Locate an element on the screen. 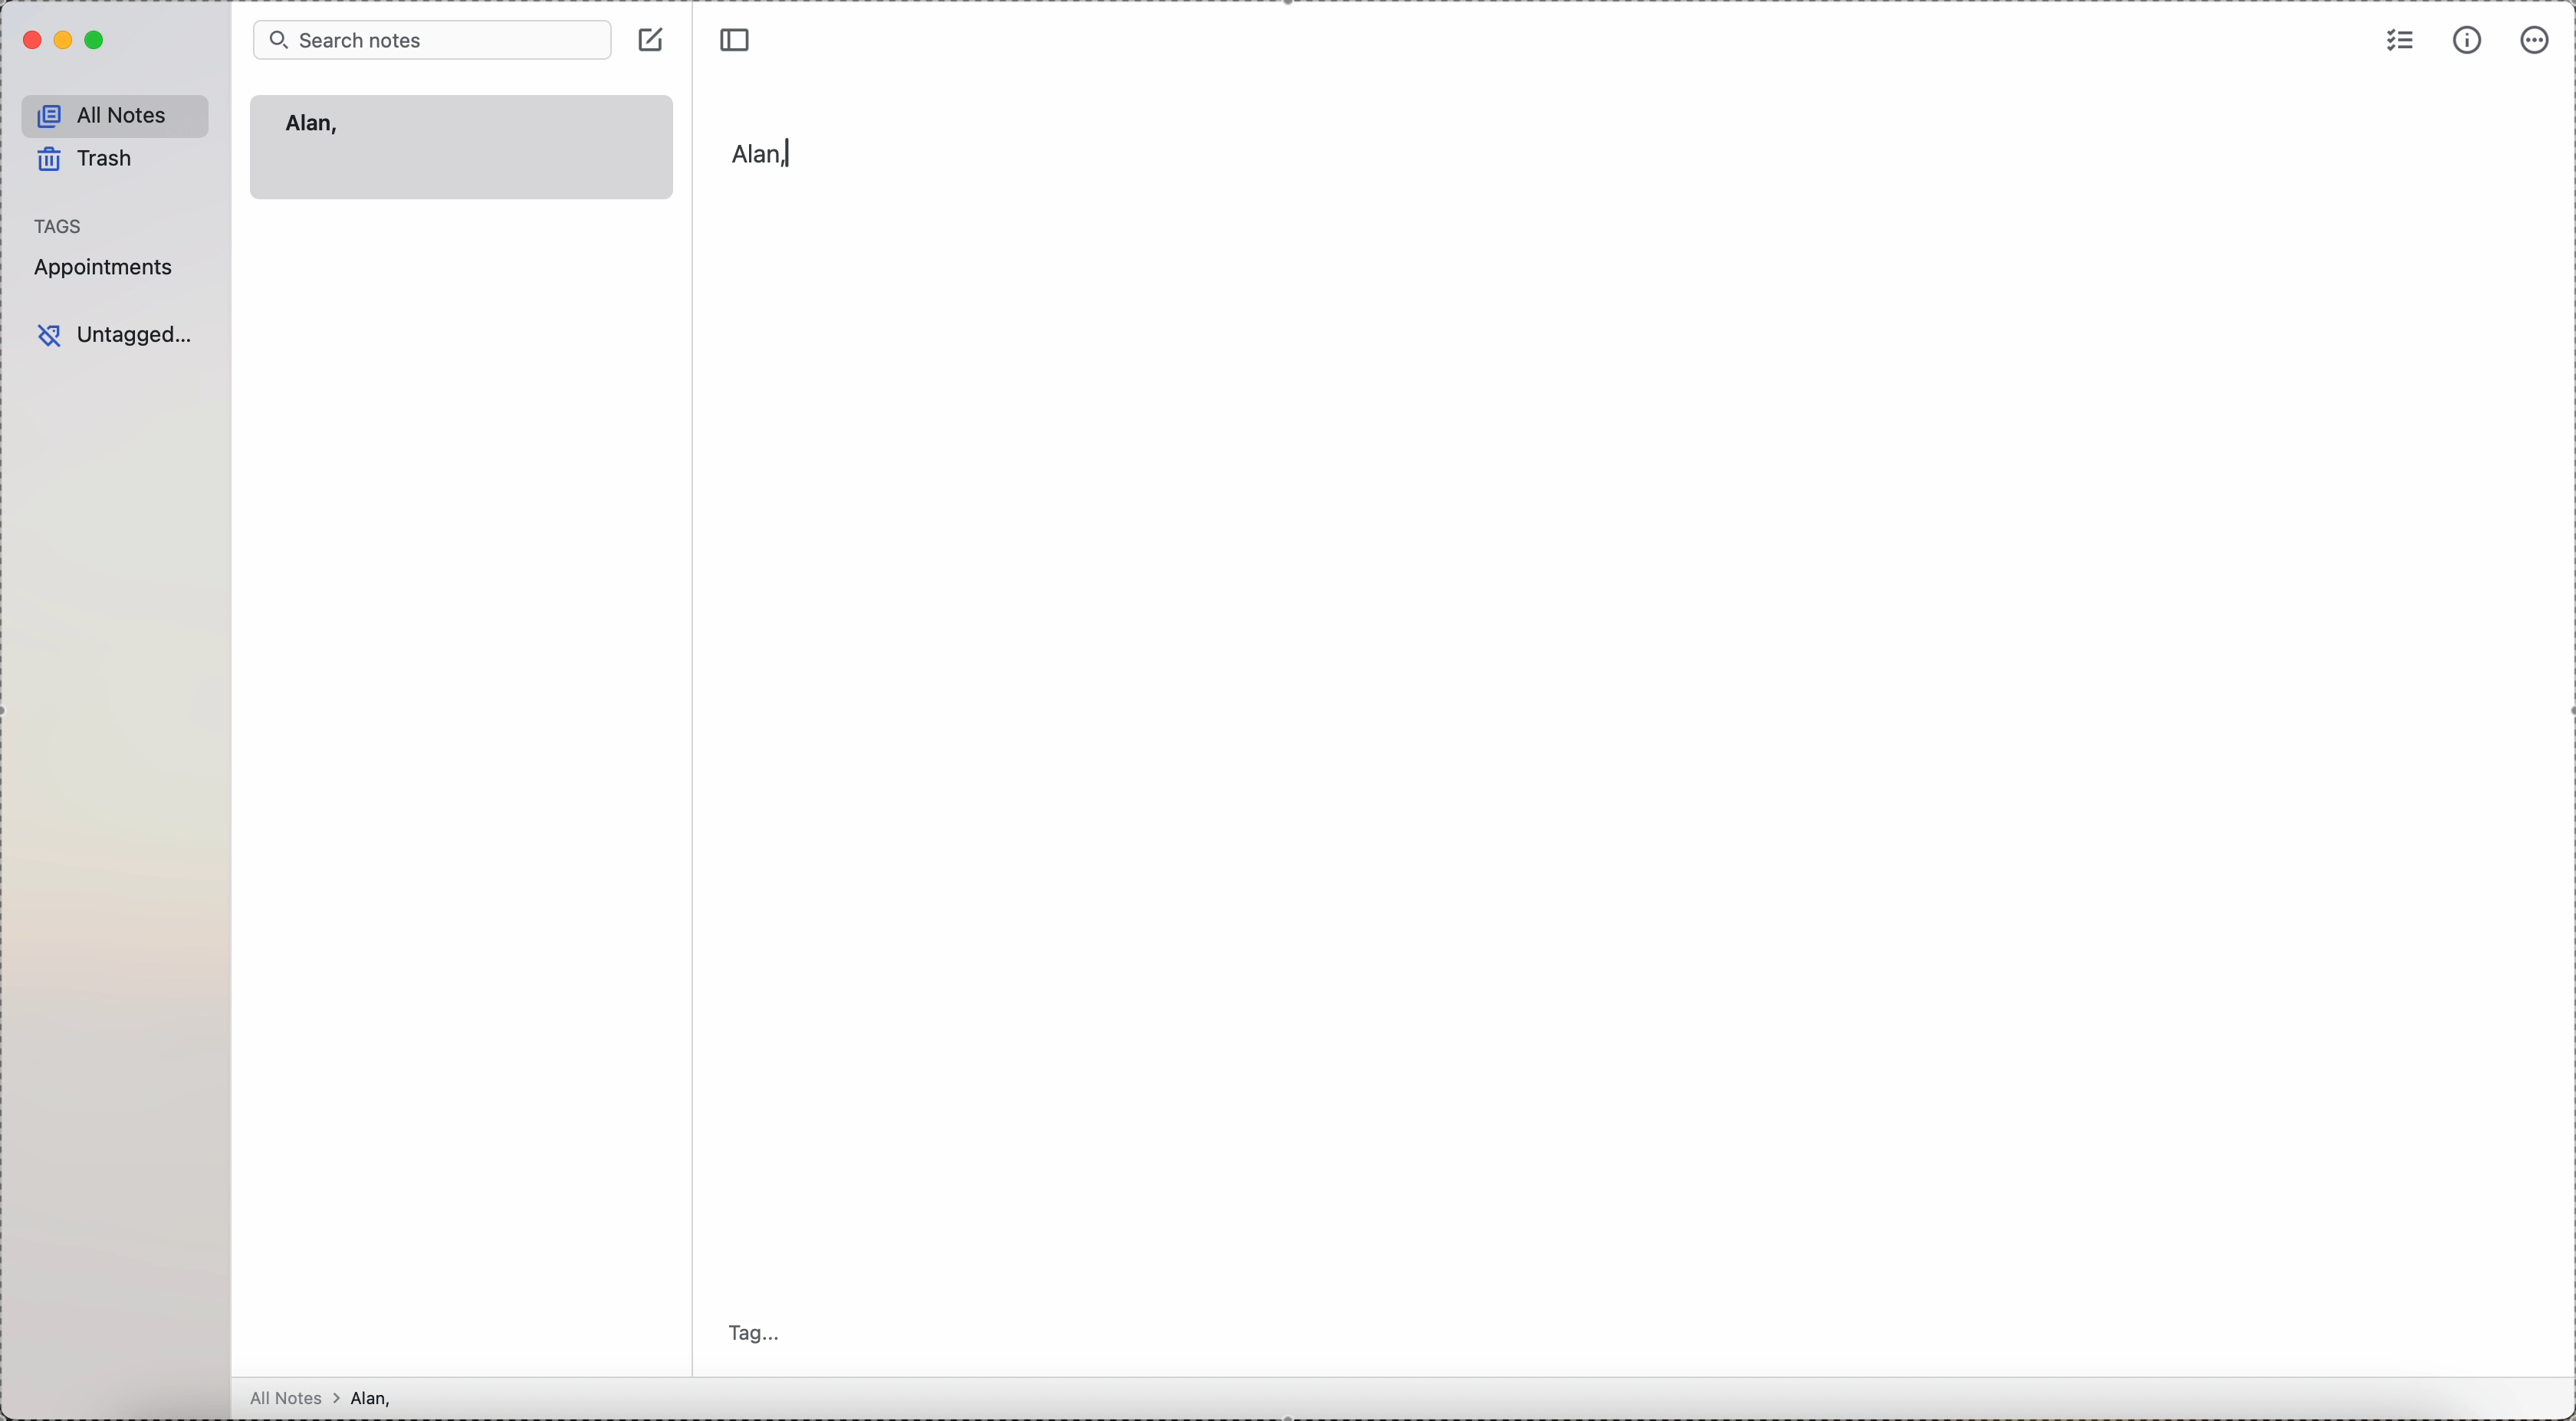 The width and height of the screenshot is (2576, 1421). search bar is located at coordinates (432, 38).